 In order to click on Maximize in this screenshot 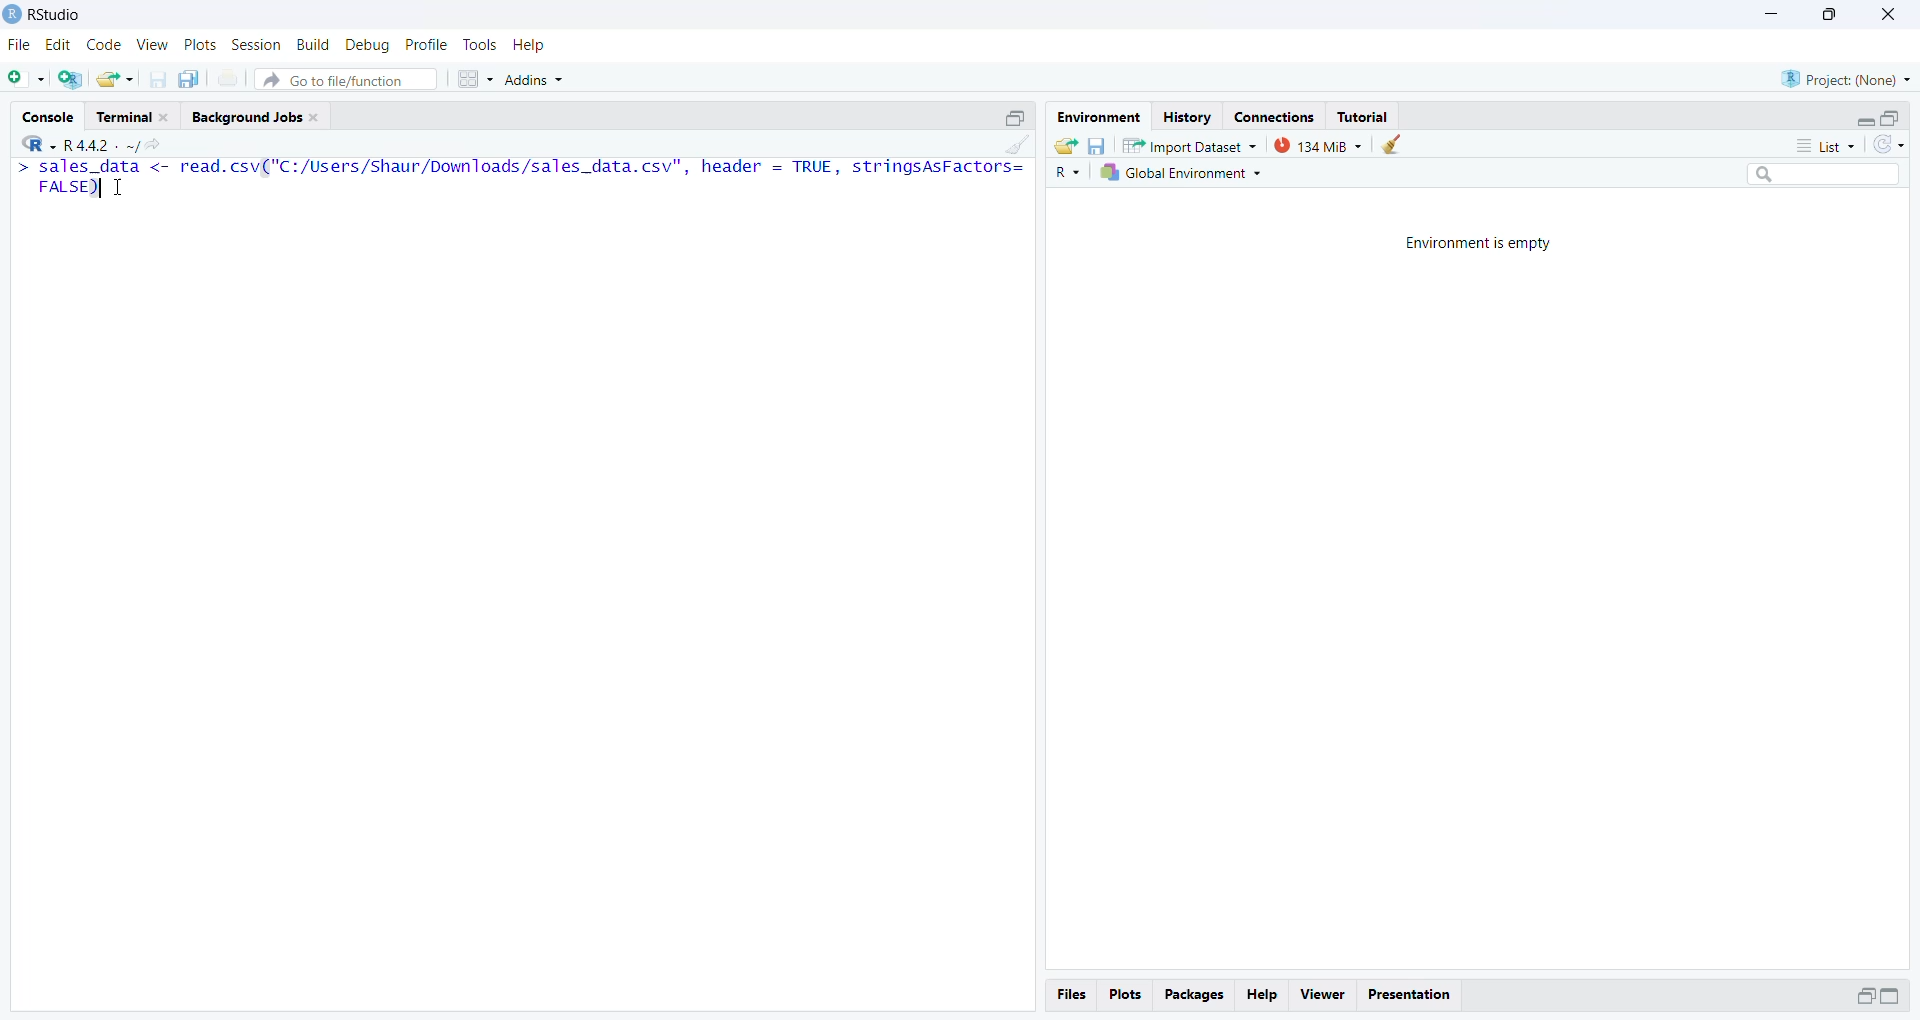, I will do `click(1831, 15)`.